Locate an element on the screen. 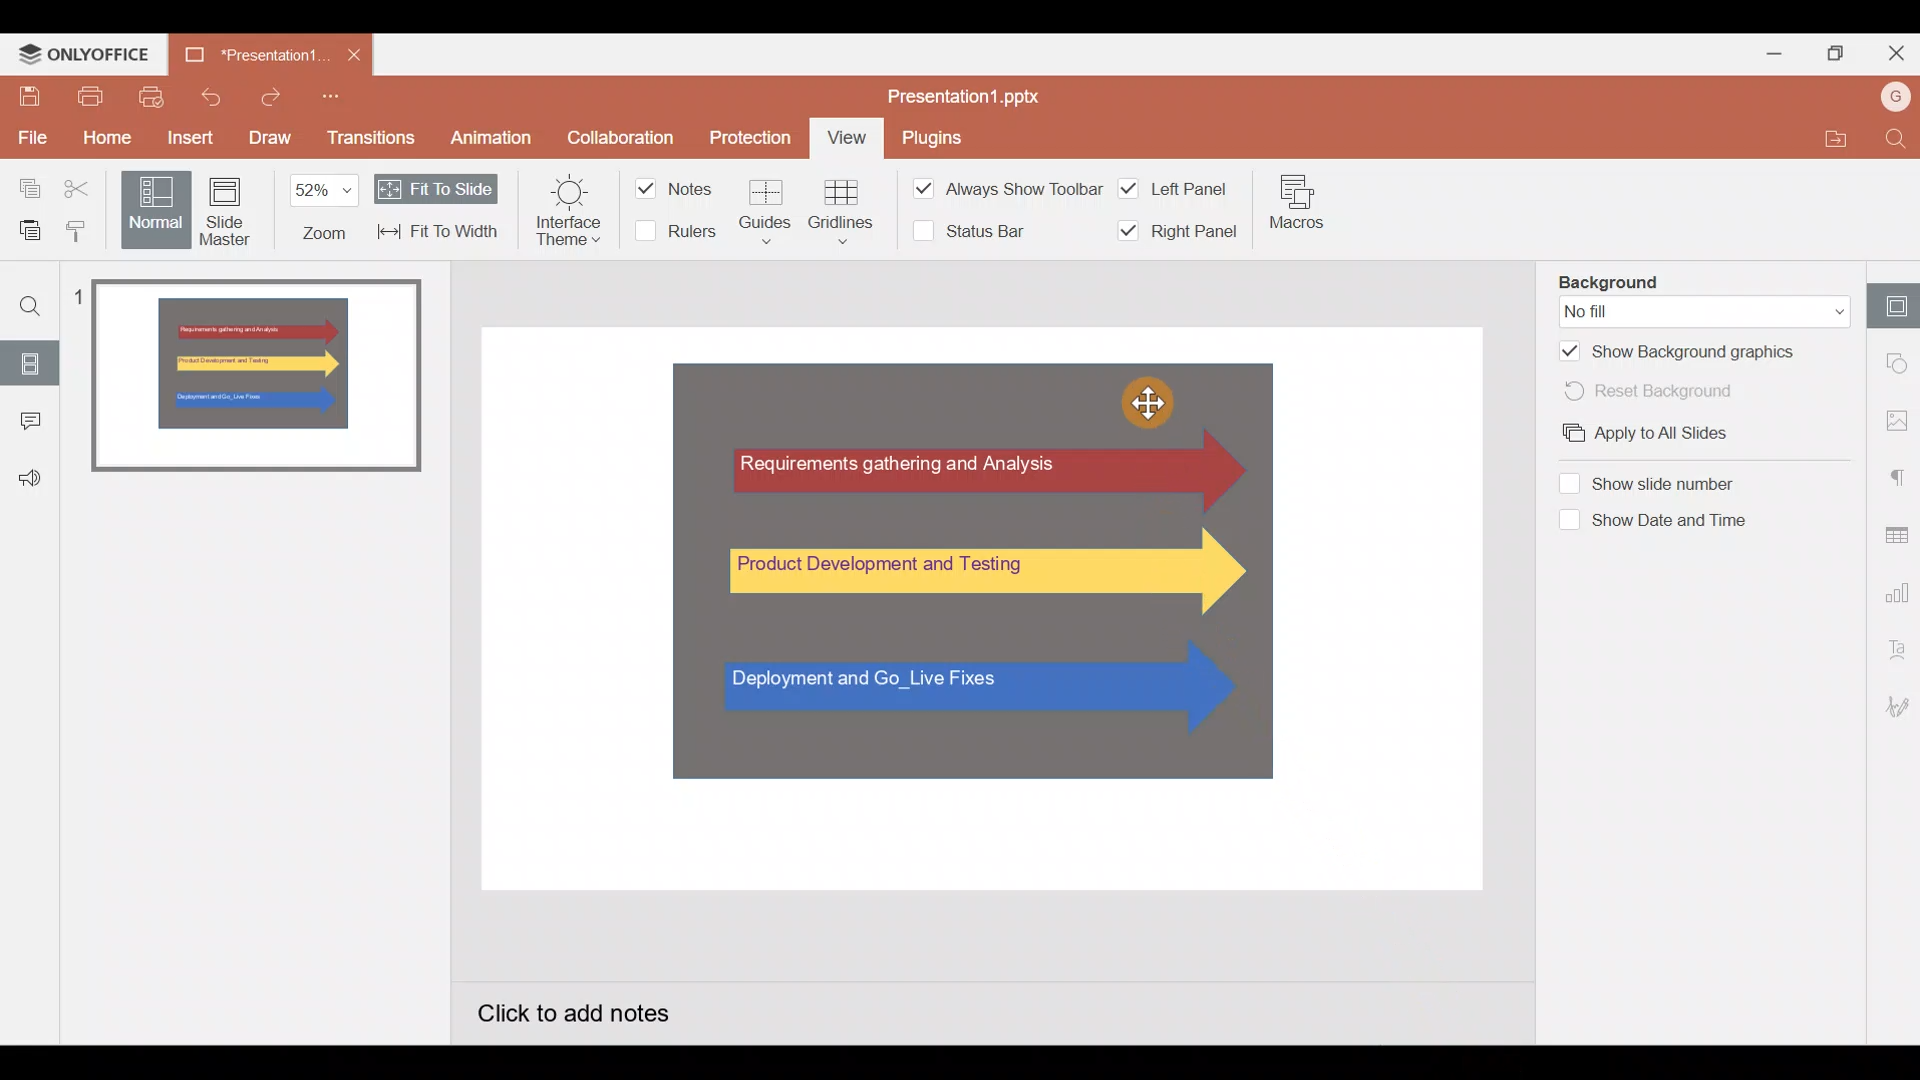  Protection is located at coordinates (750, 137).